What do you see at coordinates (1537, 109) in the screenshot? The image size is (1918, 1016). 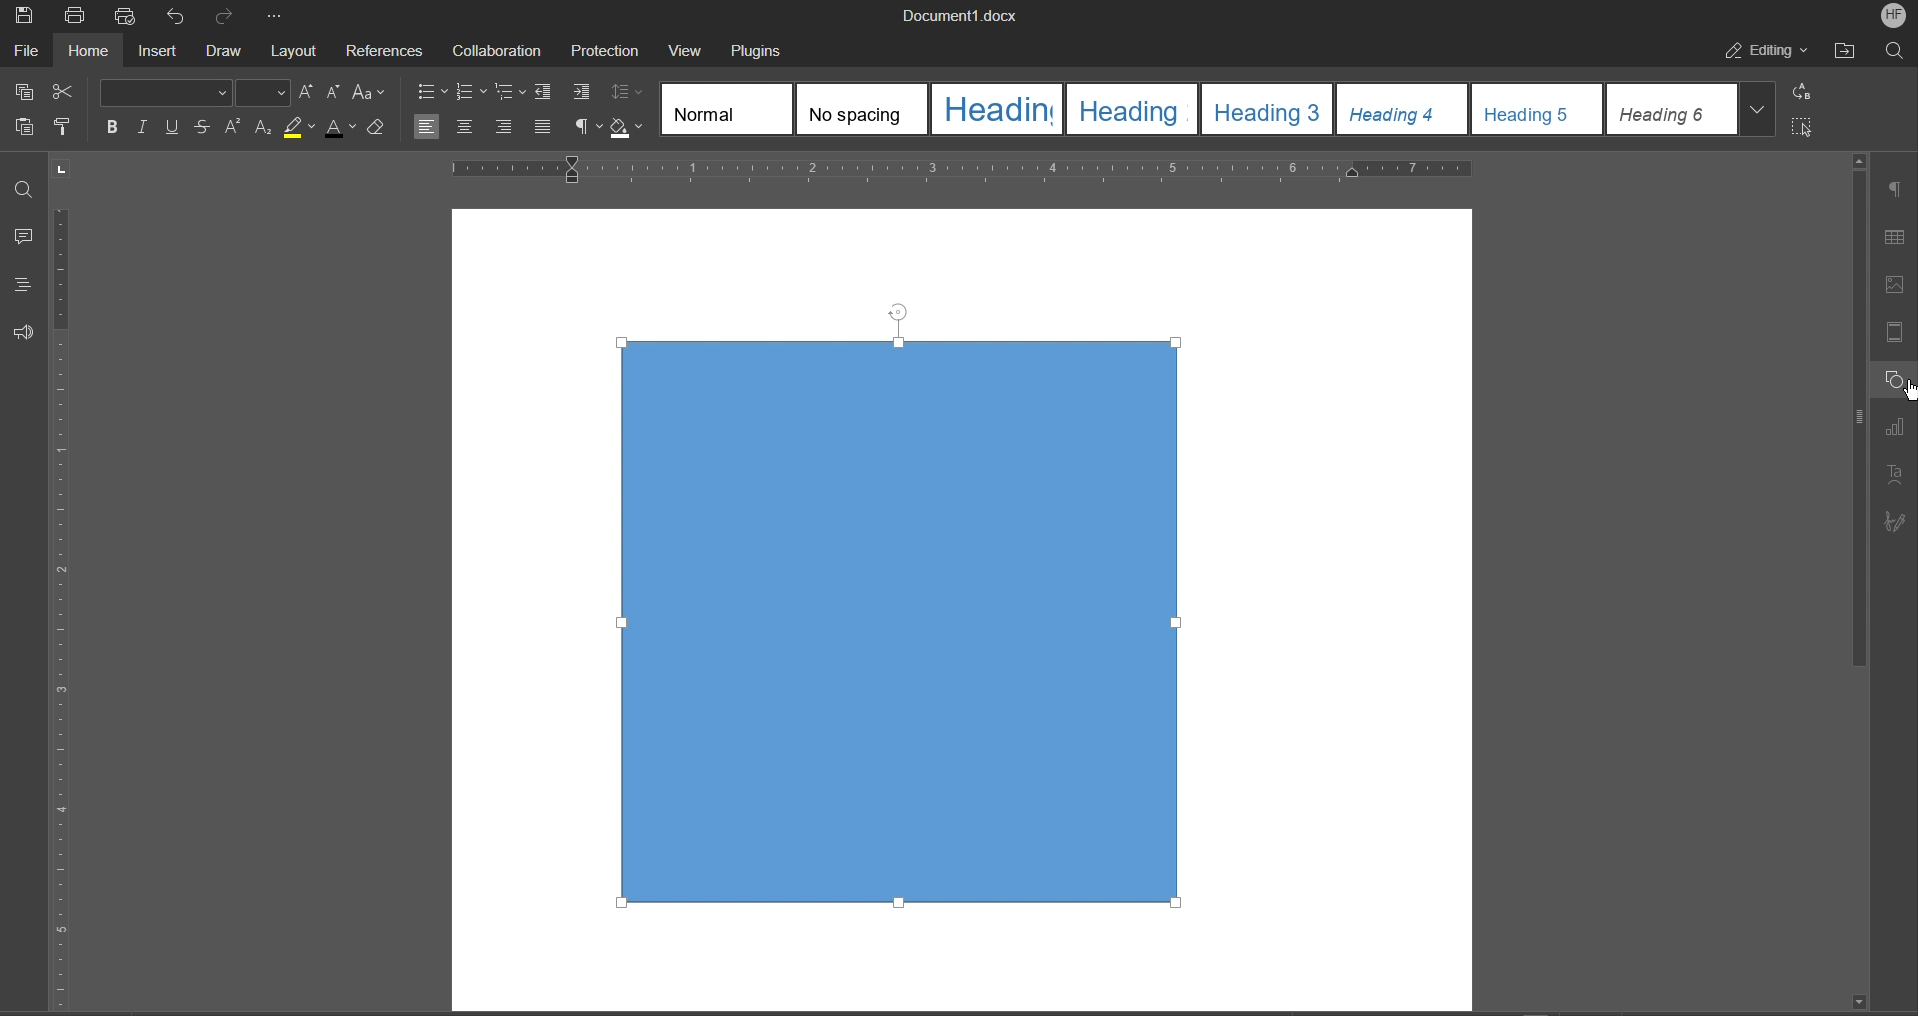 I see `Heading 5` at bounding box center [1537, 109].